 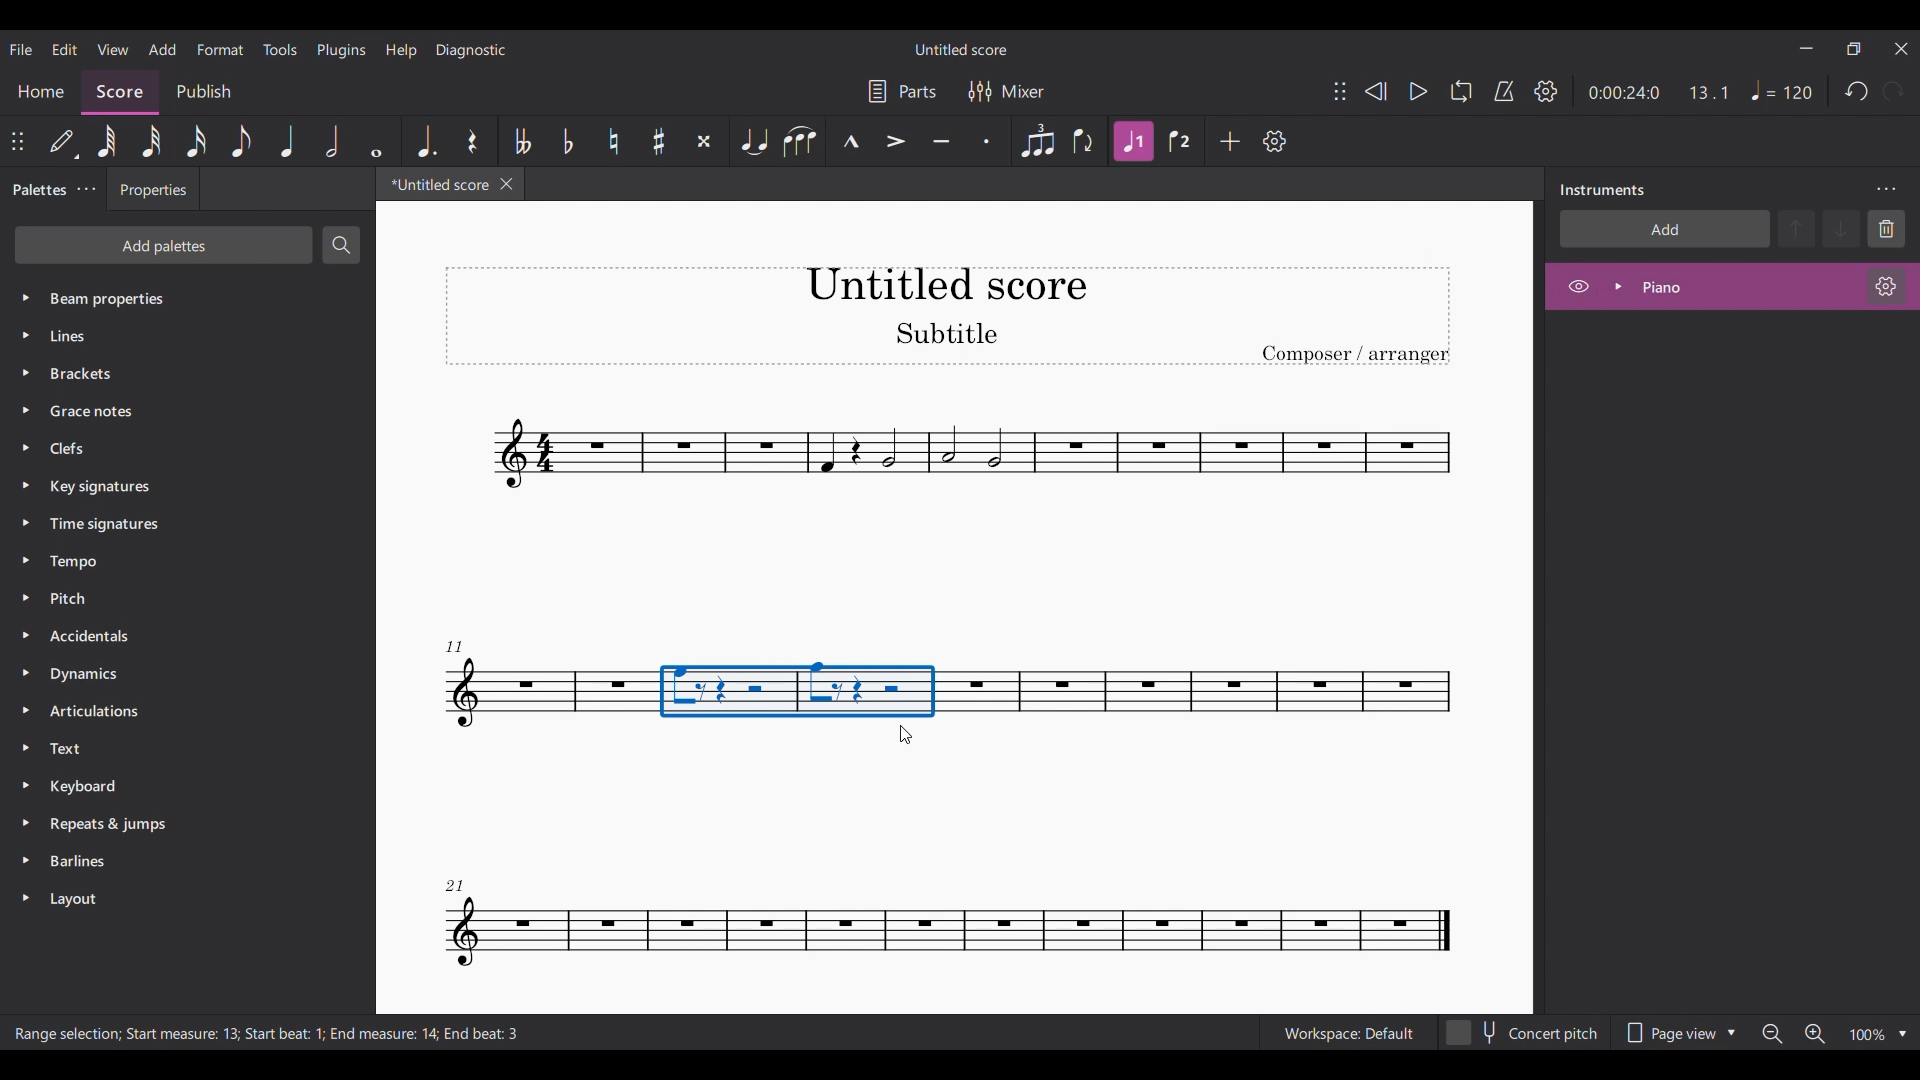 I want to click on Accidentals, so click(x=167, y=637).